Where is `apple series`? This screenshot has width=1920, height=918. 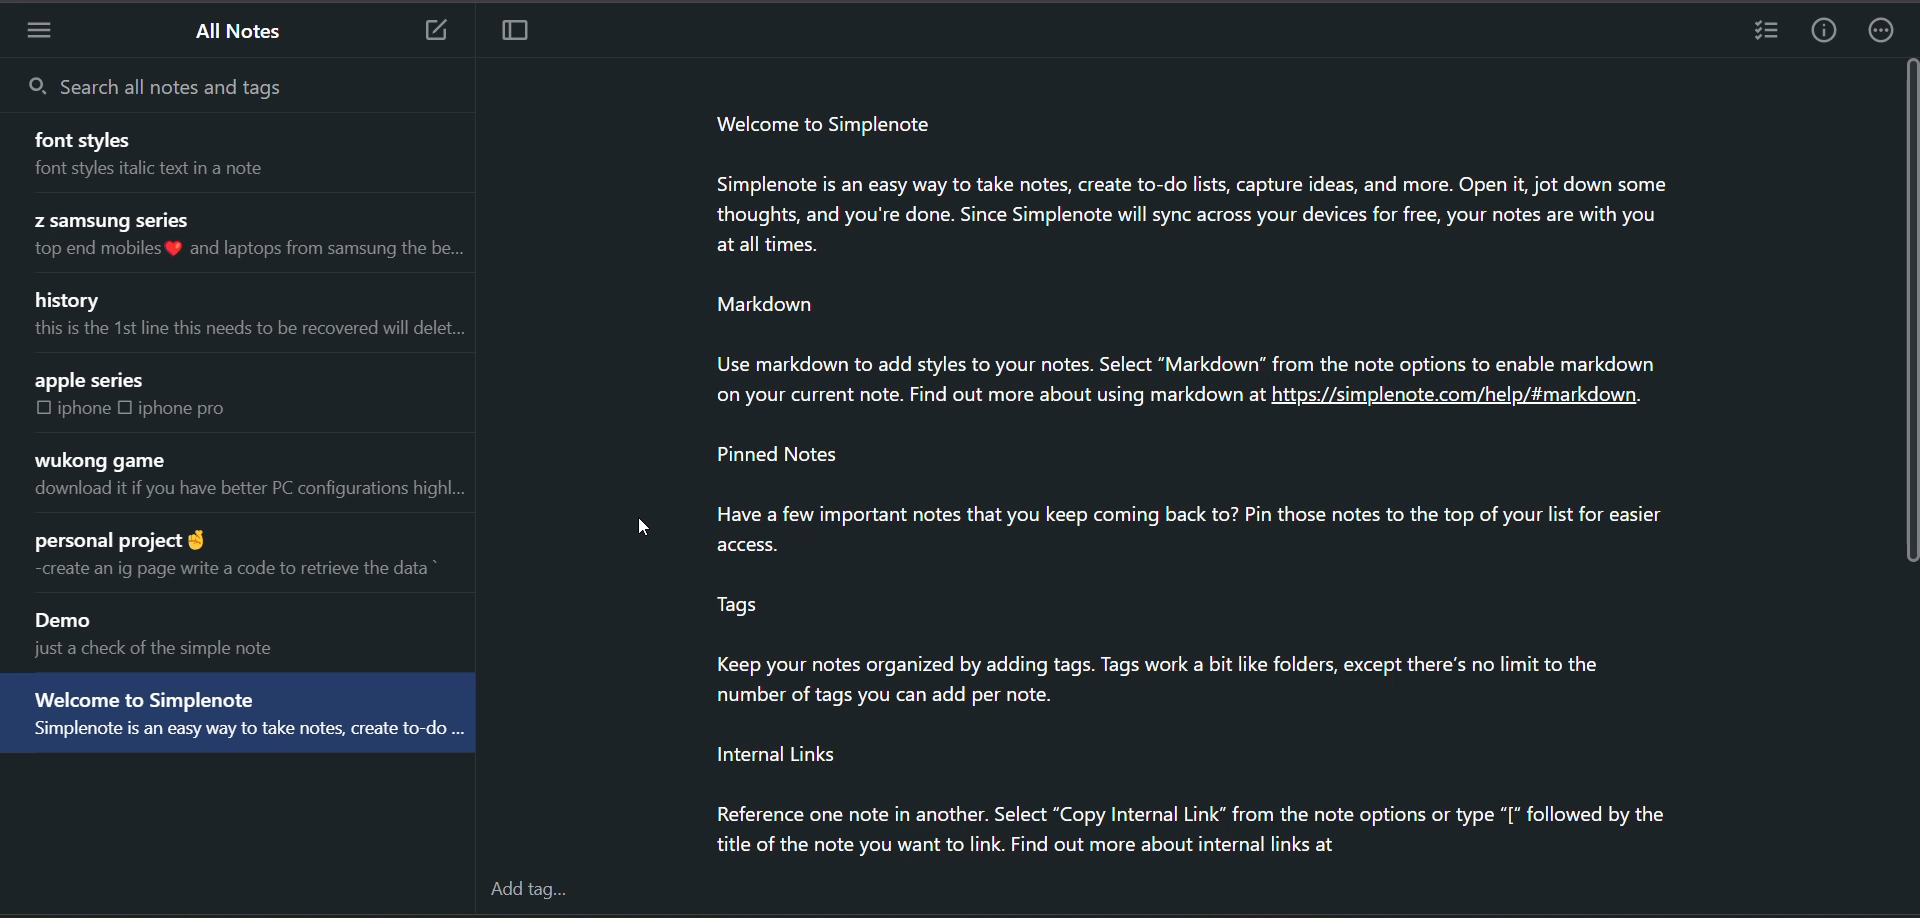
apple series is located at coordinates (106, 377).